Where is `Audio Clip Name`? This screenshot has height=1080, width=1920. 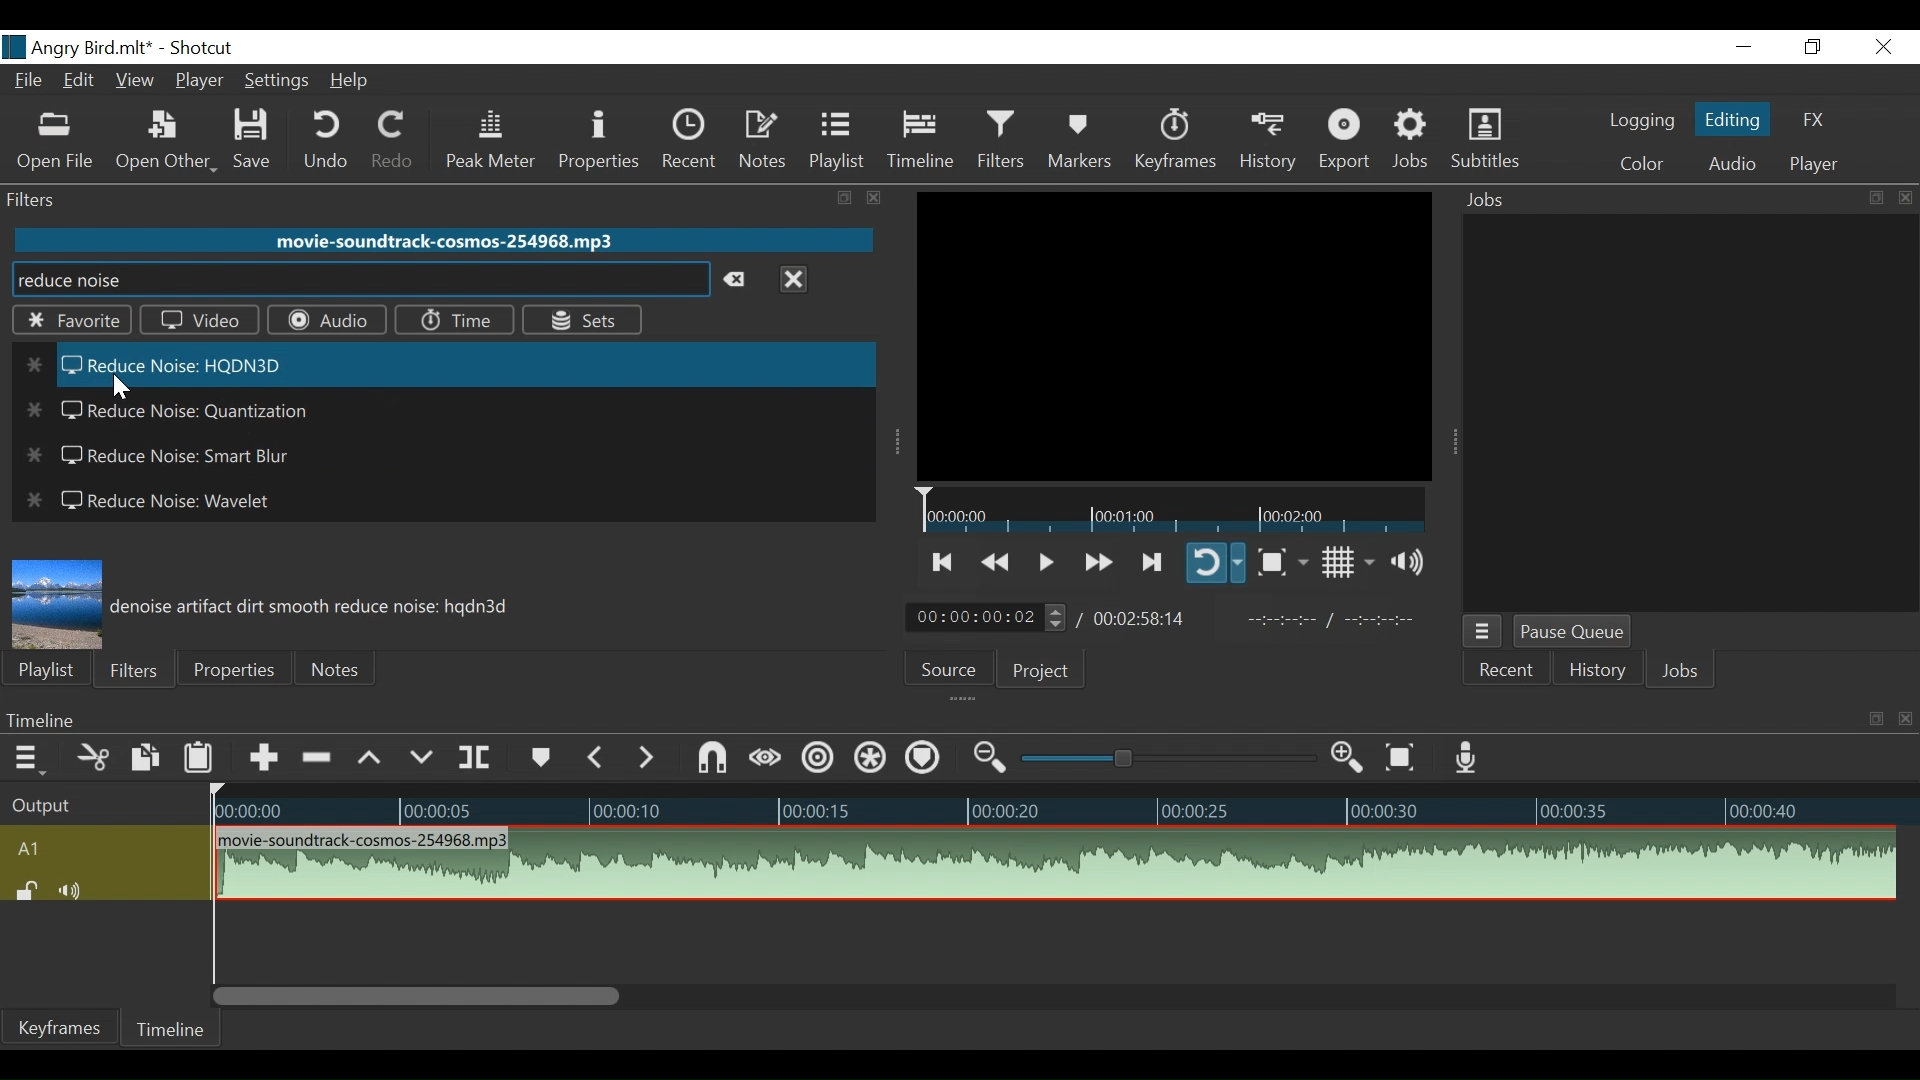
Audio Clip Name is located at coordinates (442, 240).